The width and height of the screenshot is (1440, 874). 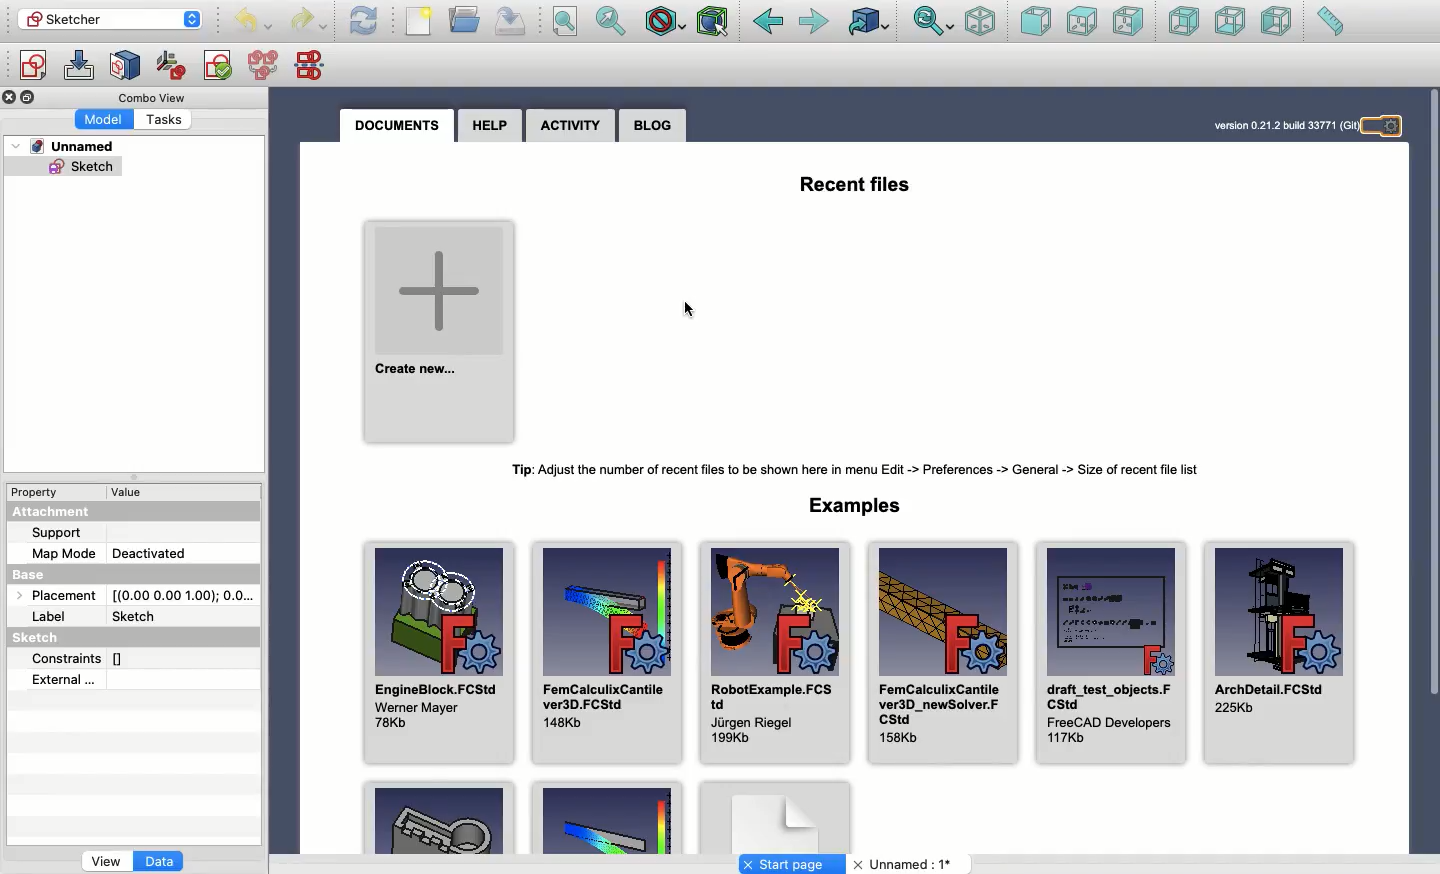 What do you see at coordinates (1282, 653) in the screenshot?
I see `ArchDetail.FCStd 225Kb` at bounding box center [1282, 653].